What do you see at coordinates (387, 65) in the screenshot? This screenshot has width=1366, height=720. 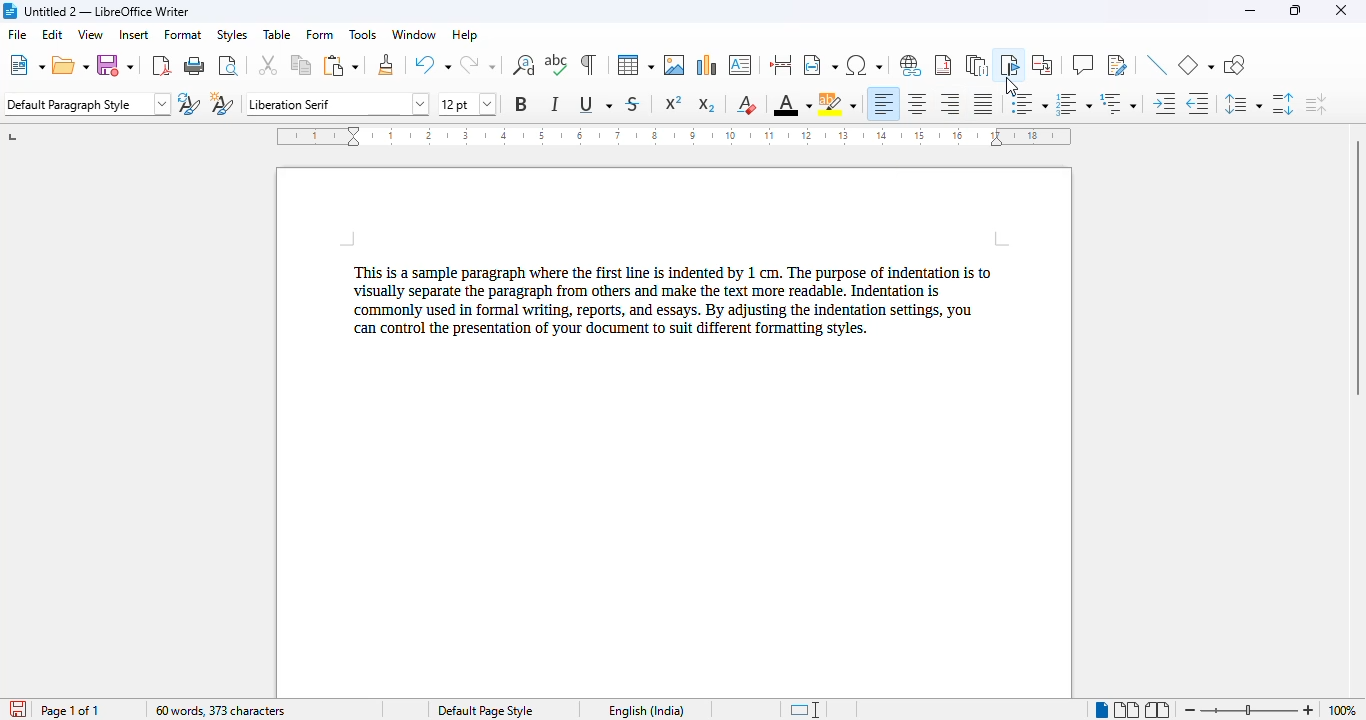 I see `clone formatting` at bounding box center [387, 65].